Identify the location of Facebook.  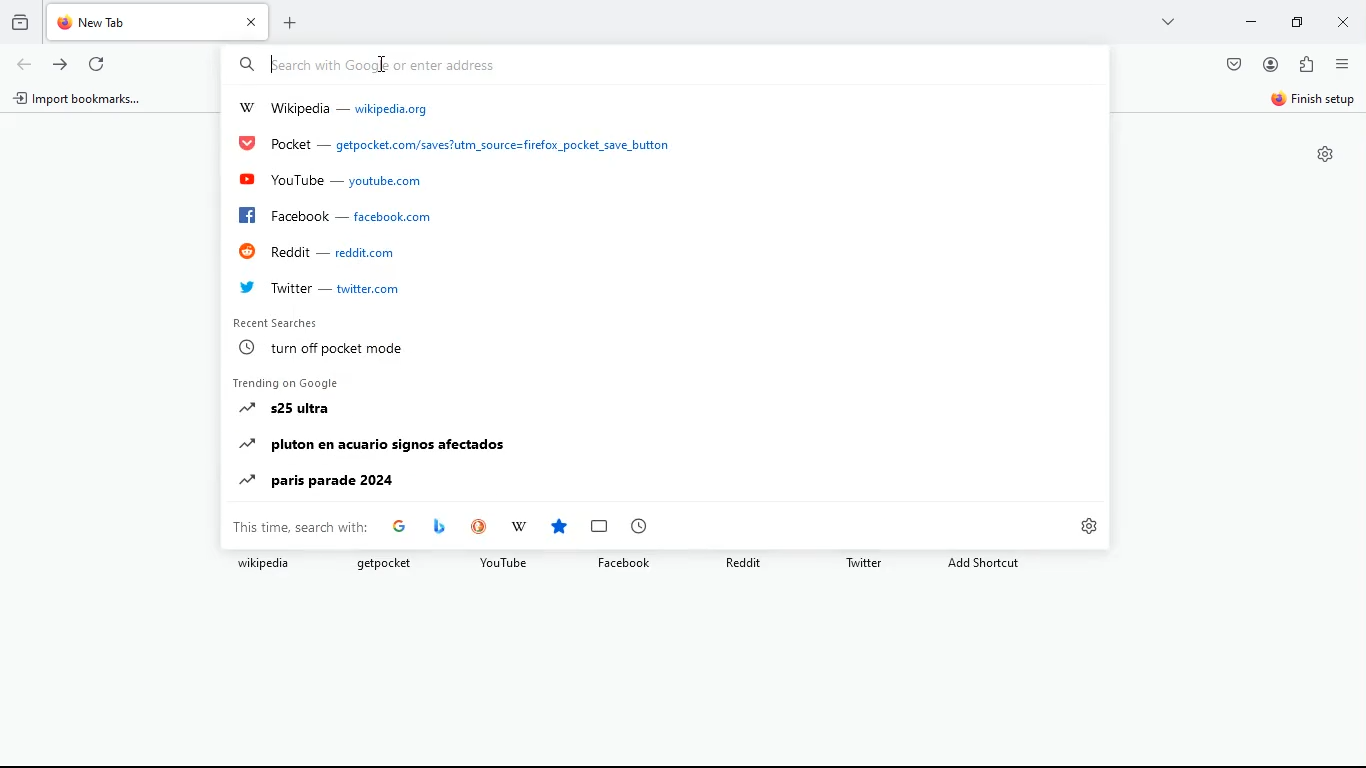
(625, 564).